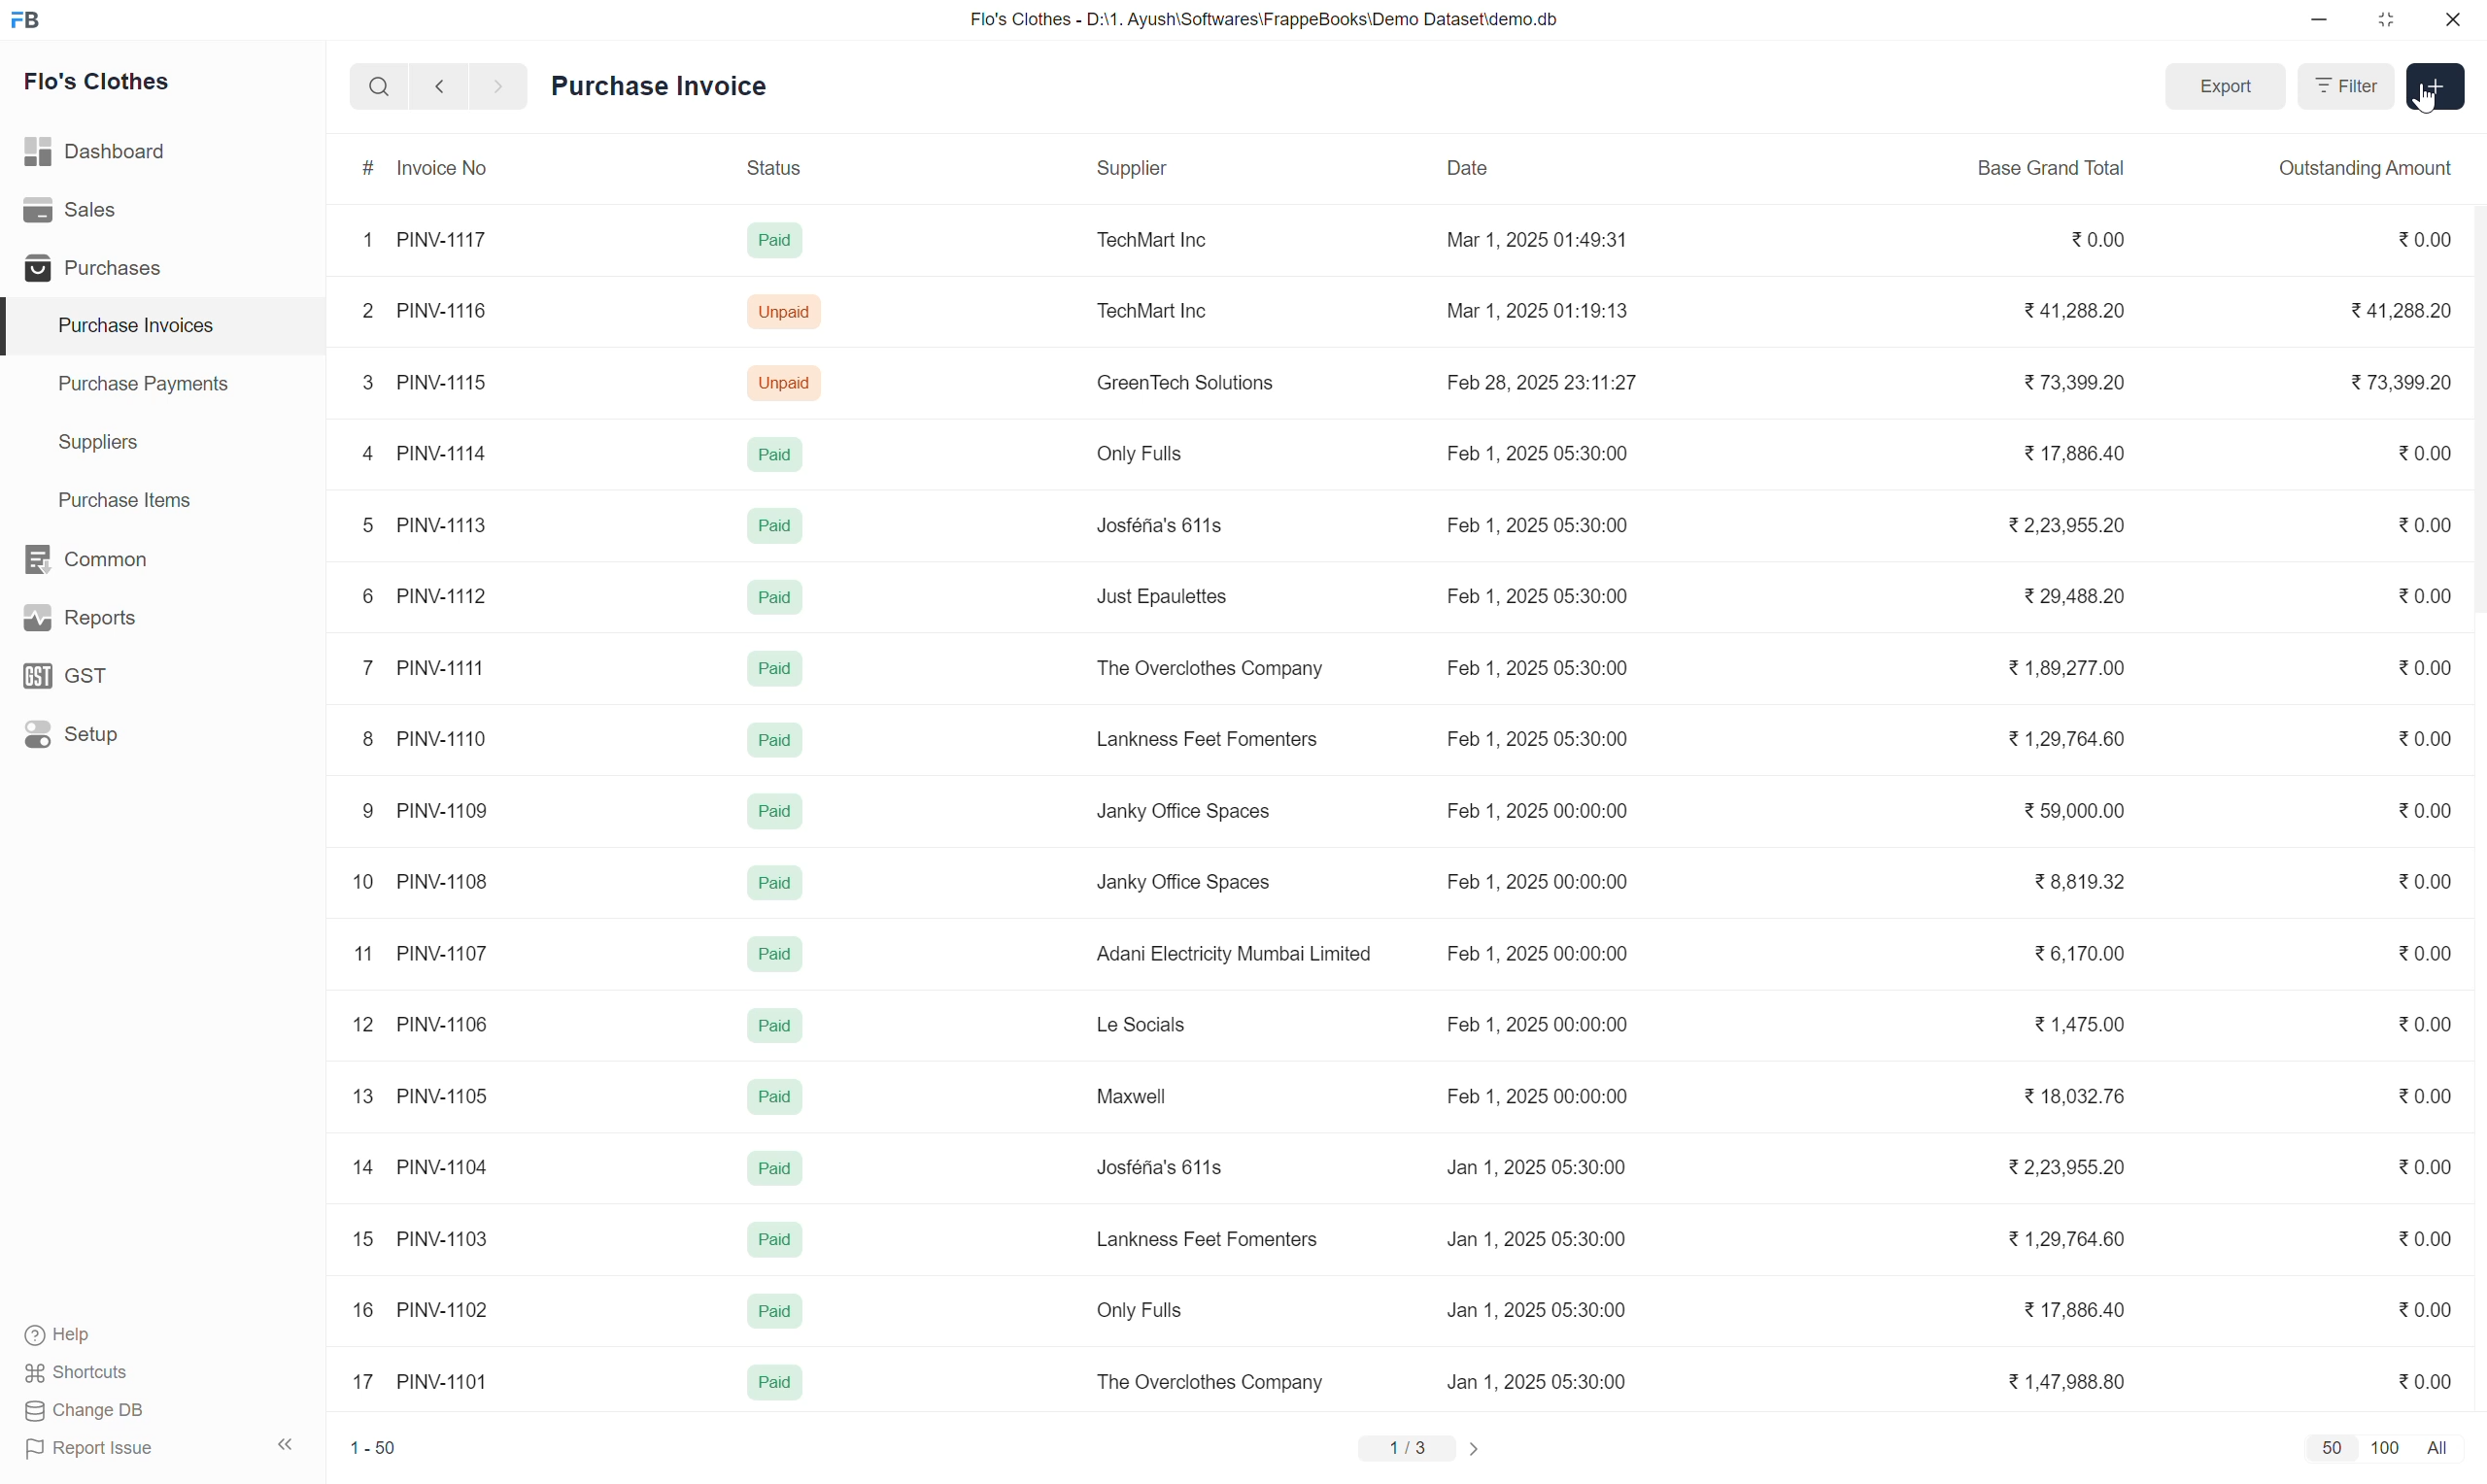  Describe the element at coordinates (1208, 1381) in the screenshot. I see `The Overclothes Company` at that location.